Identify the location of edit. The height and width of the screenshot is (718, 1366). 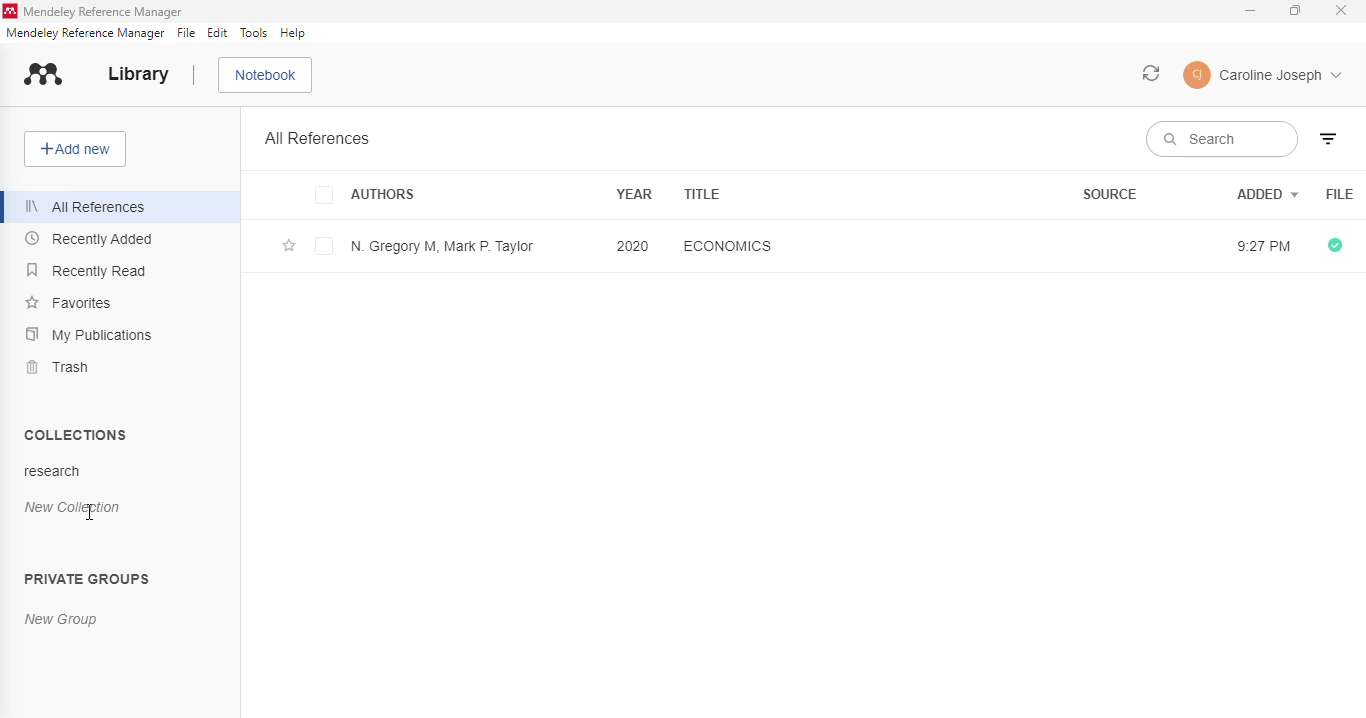
(219, 34).